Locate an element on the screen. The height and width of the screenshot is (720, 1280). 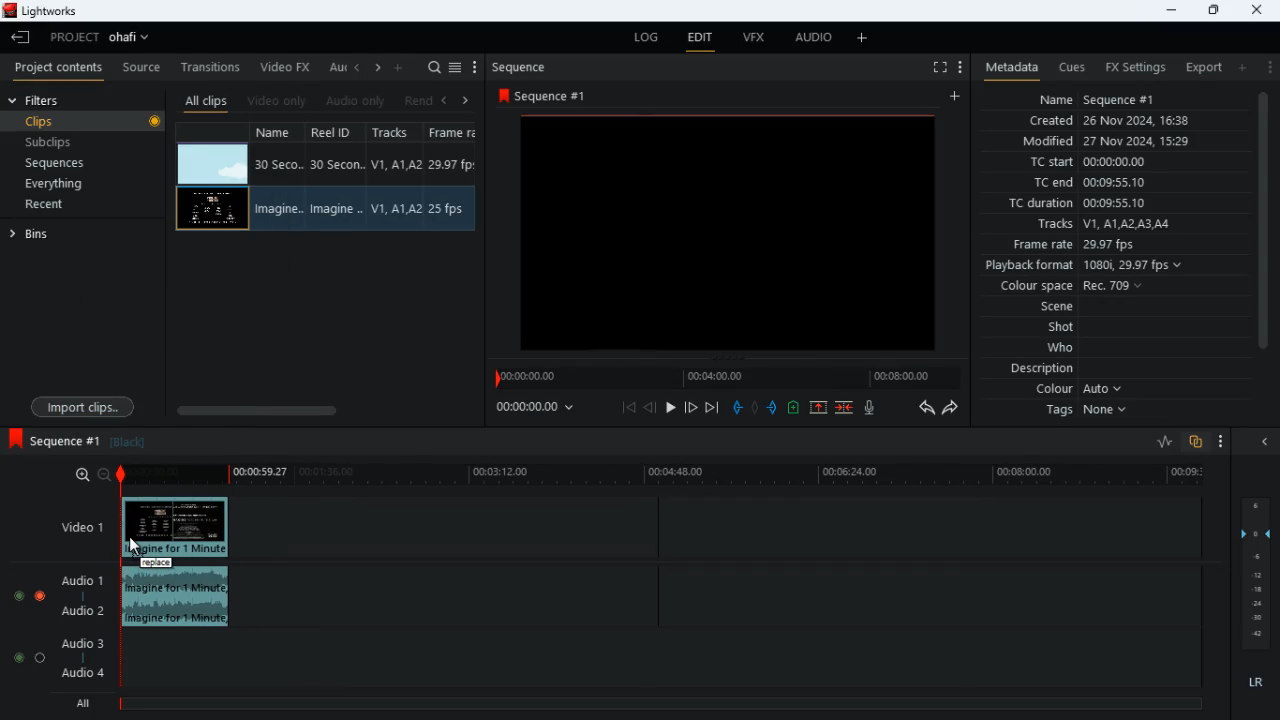
overlap is located at coordinates (1197, 443).